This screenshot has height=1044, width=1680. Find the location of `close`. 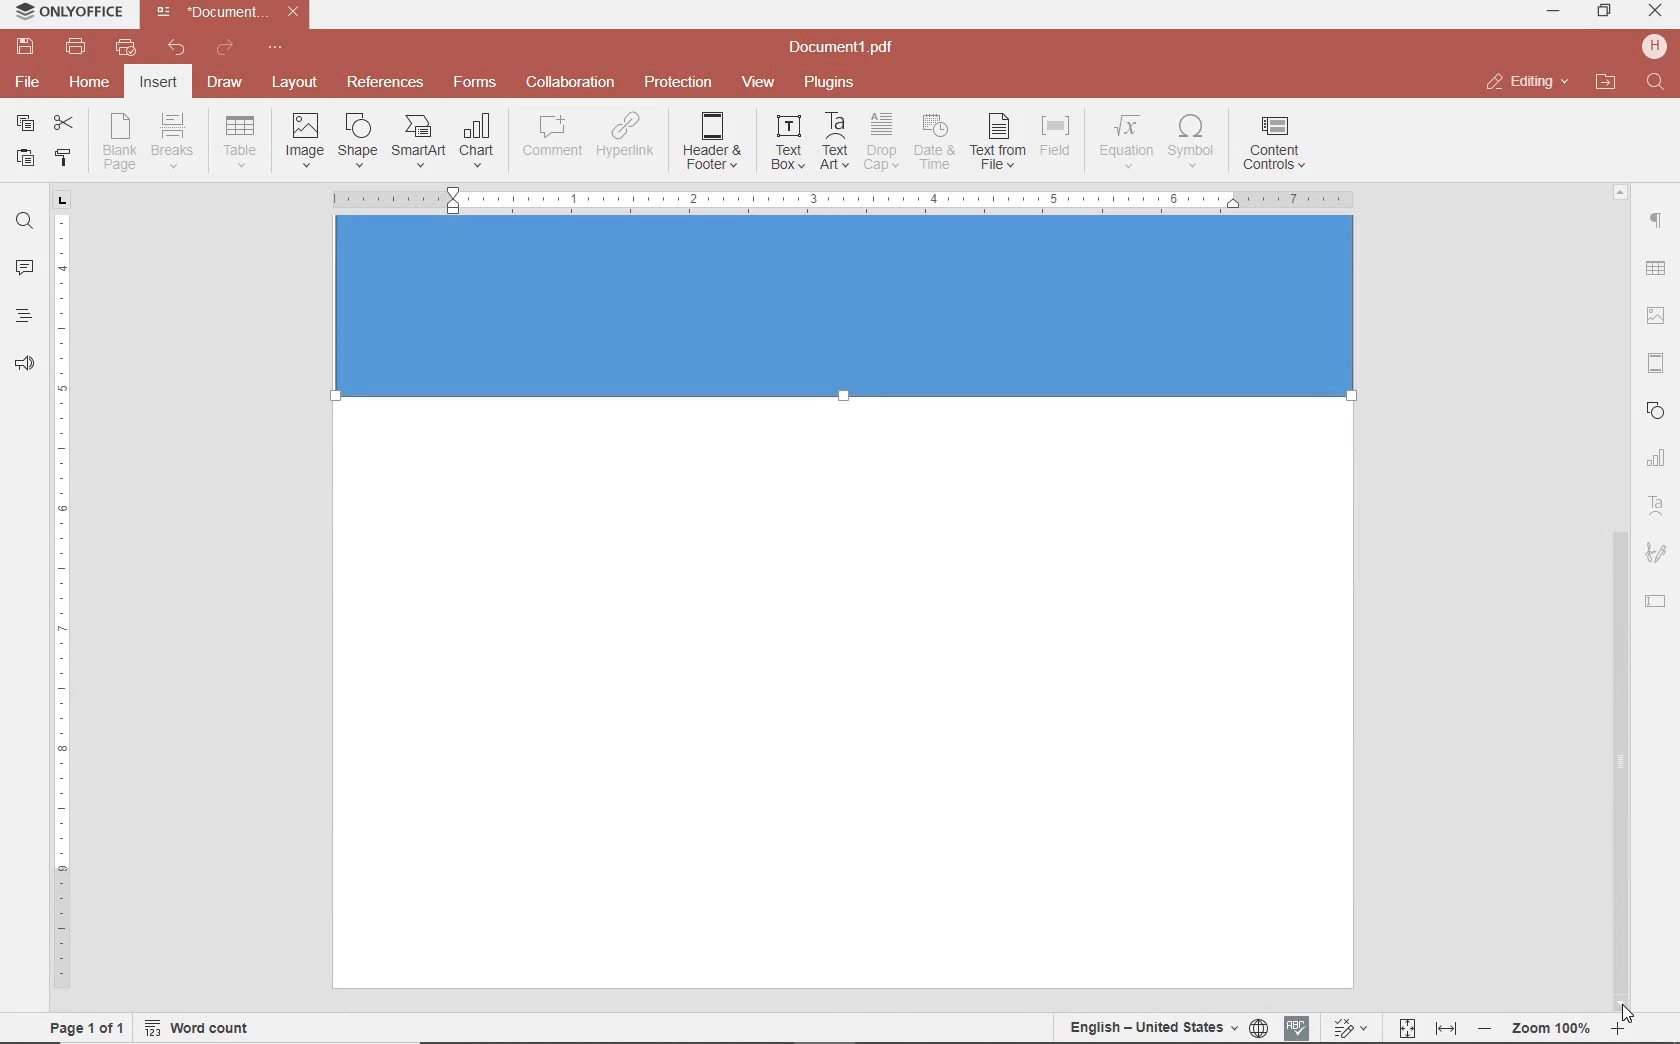

close is located at coordinates (1526, 82).